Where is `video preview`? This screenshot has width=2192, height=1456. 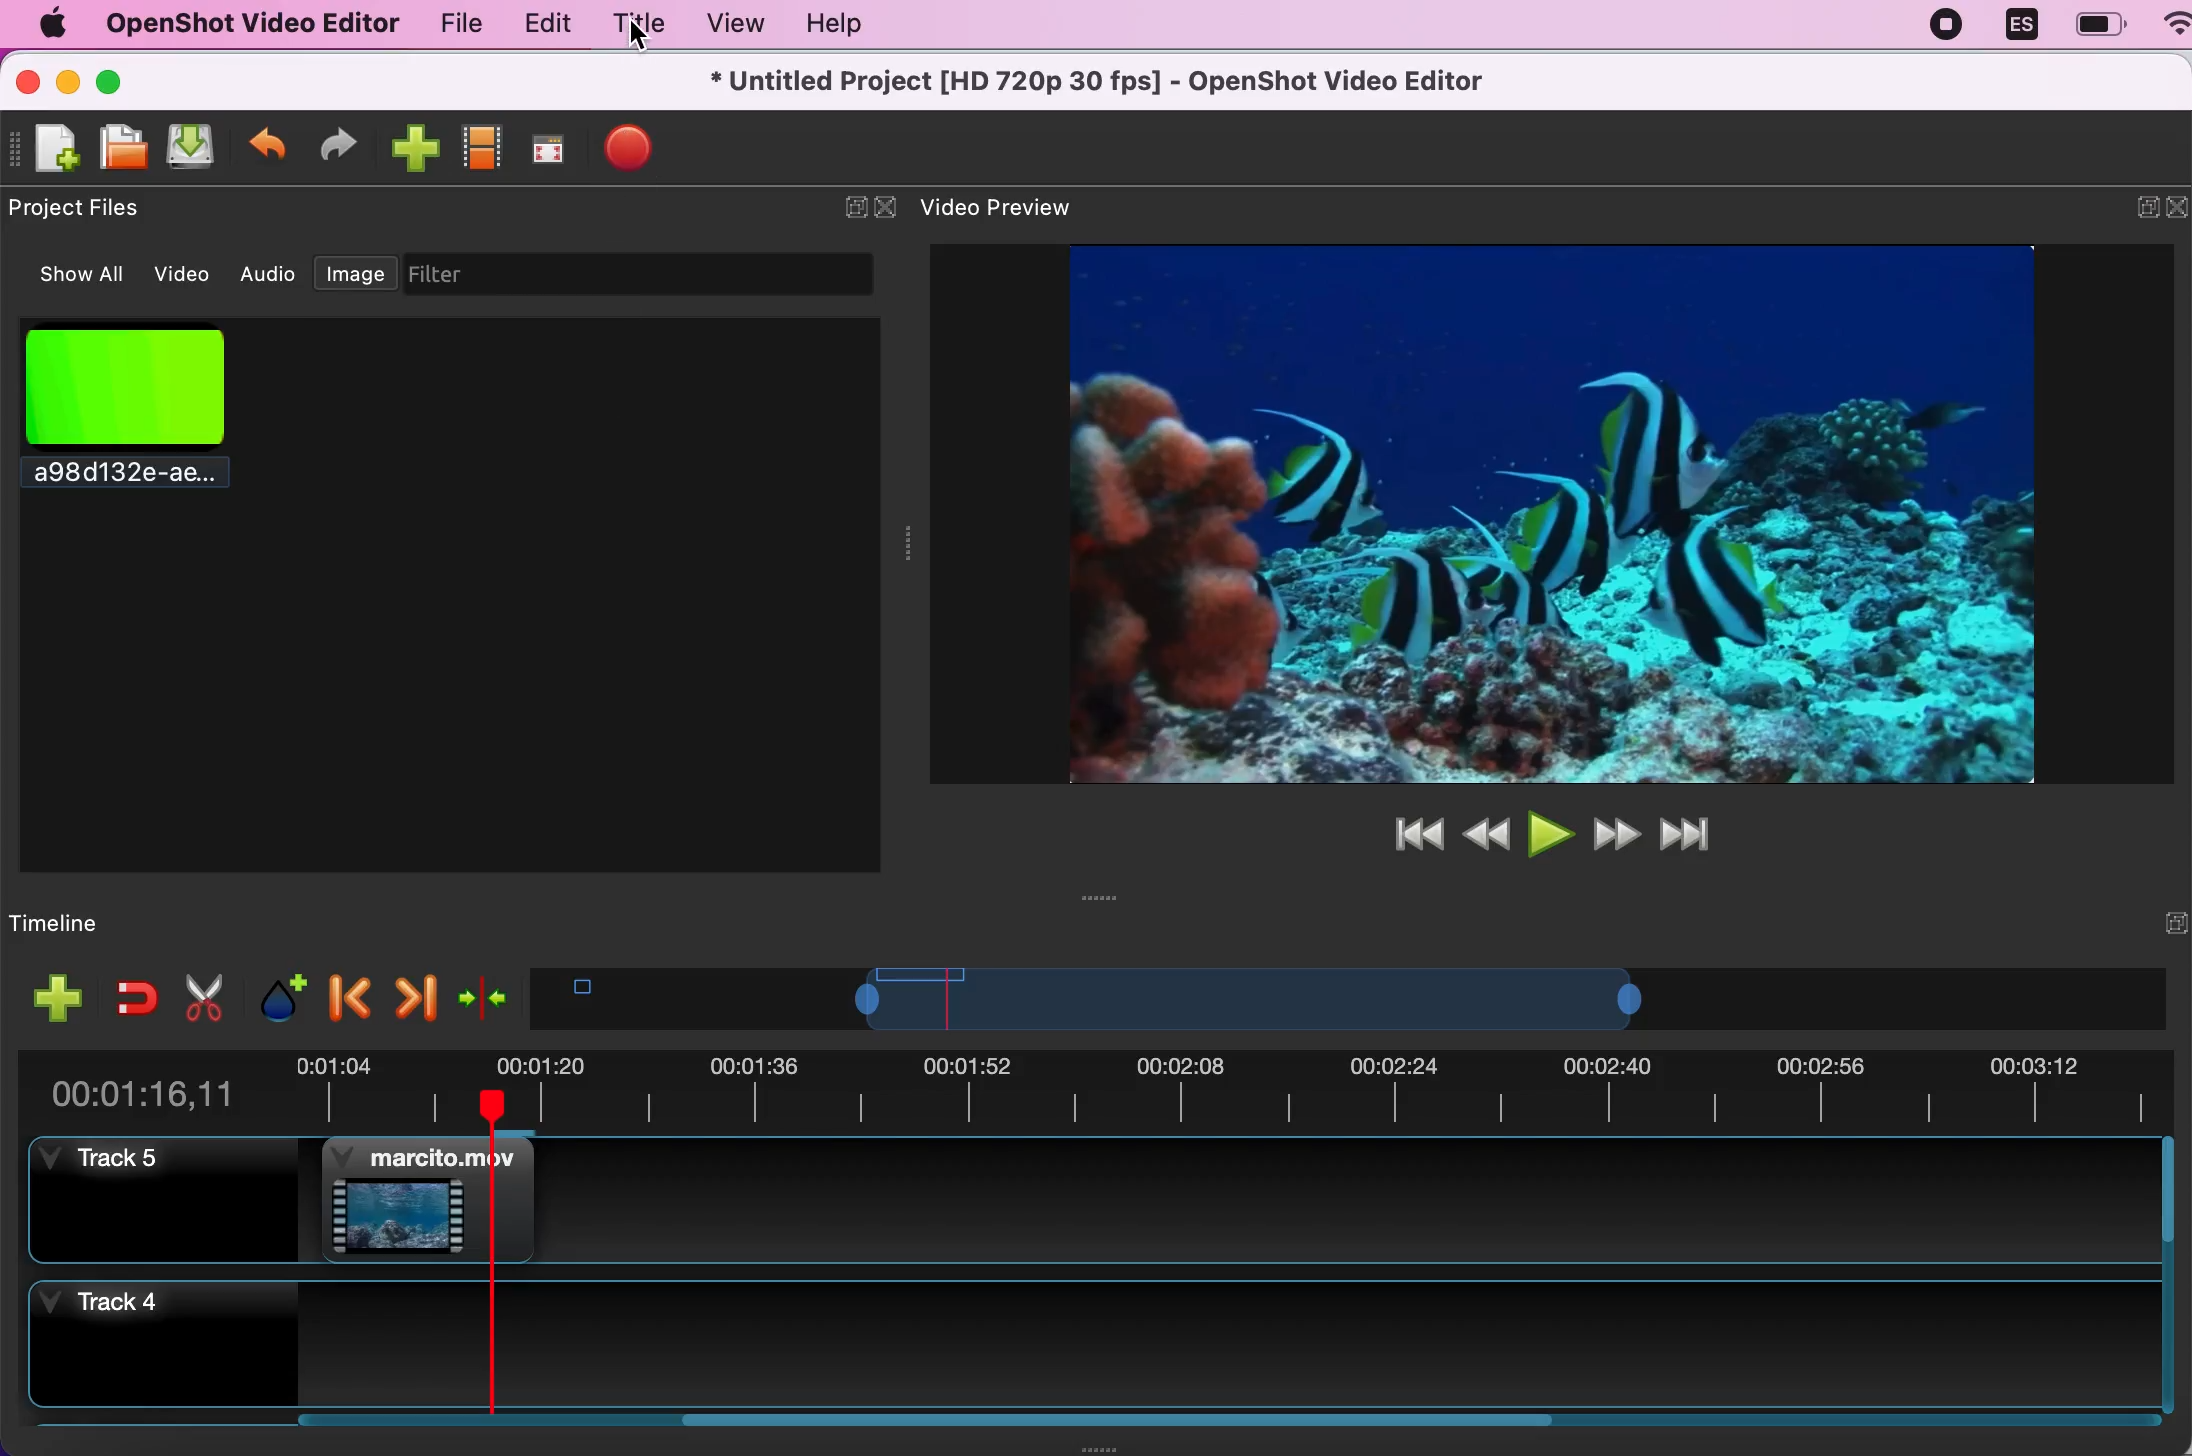 video preview is located at coordinates (1525, 511).